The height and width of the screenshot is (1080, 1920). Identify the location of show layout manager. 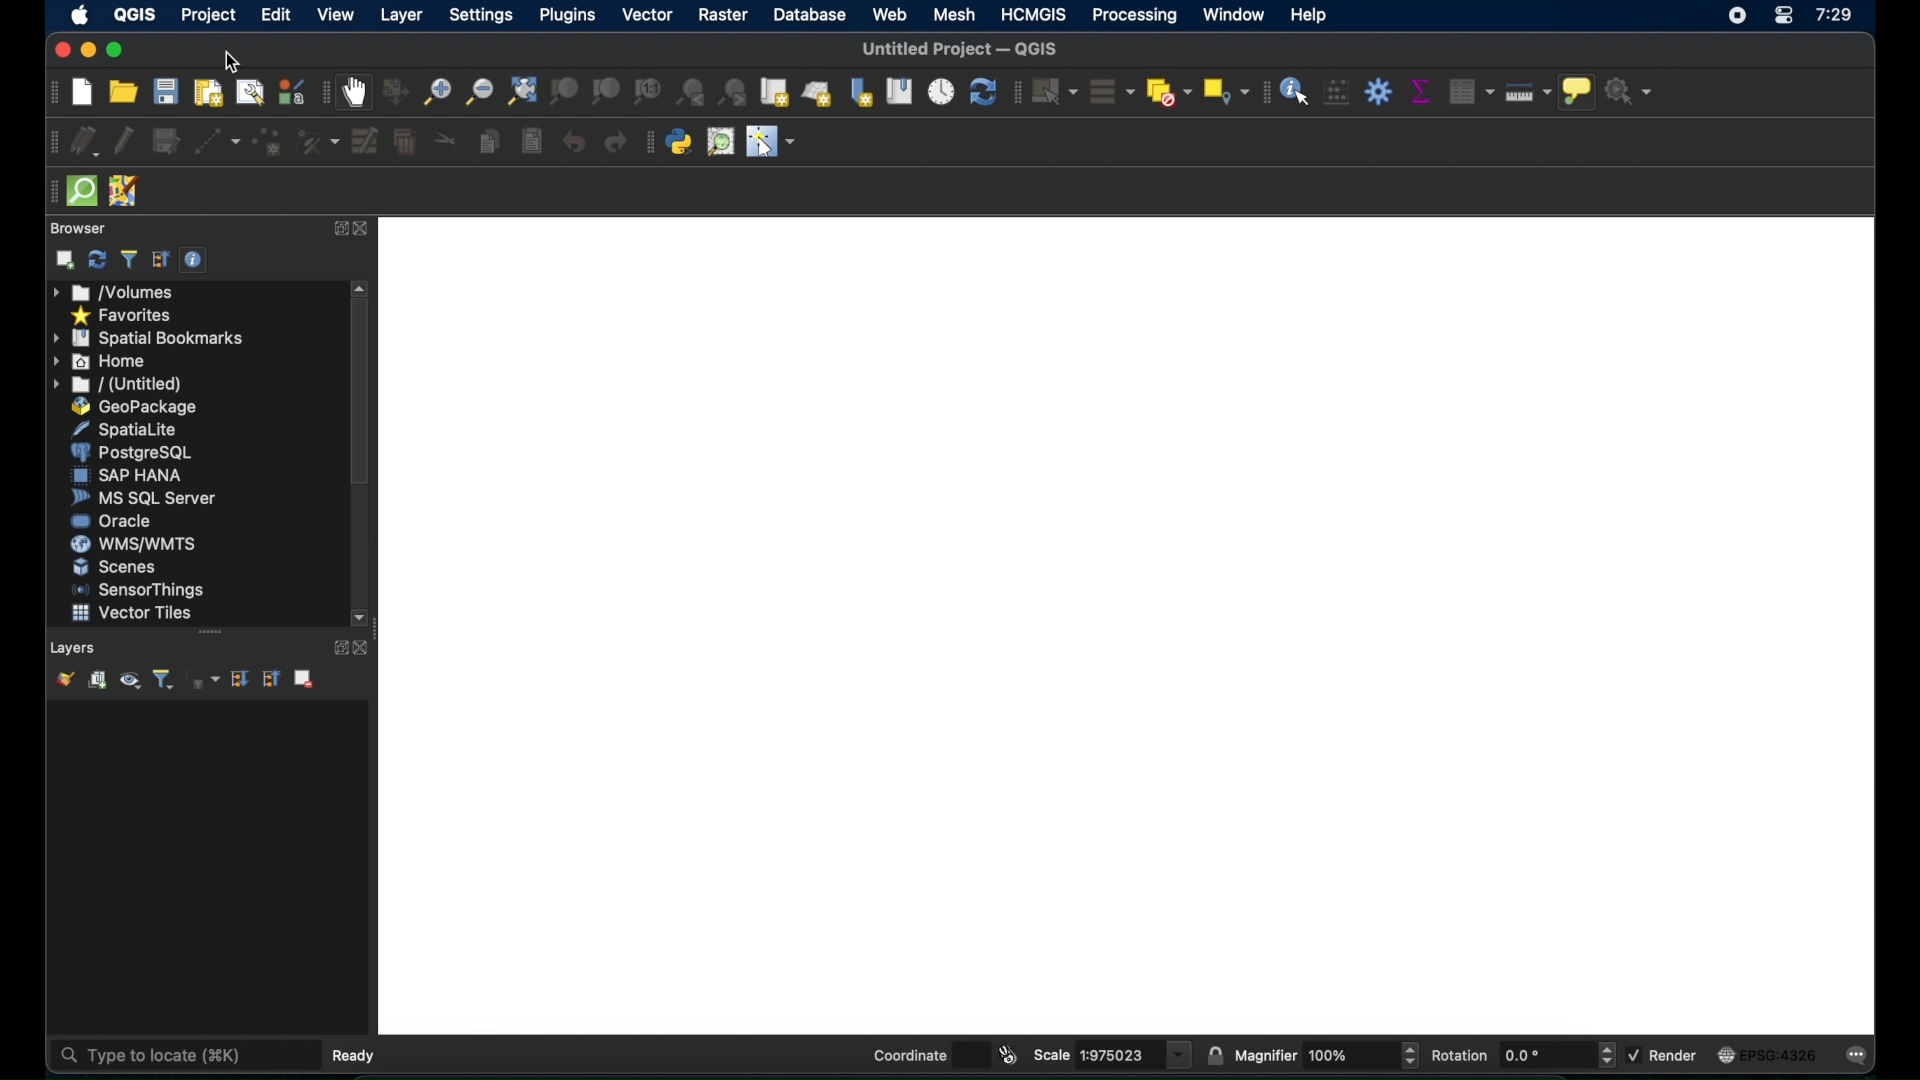
(248, 91).